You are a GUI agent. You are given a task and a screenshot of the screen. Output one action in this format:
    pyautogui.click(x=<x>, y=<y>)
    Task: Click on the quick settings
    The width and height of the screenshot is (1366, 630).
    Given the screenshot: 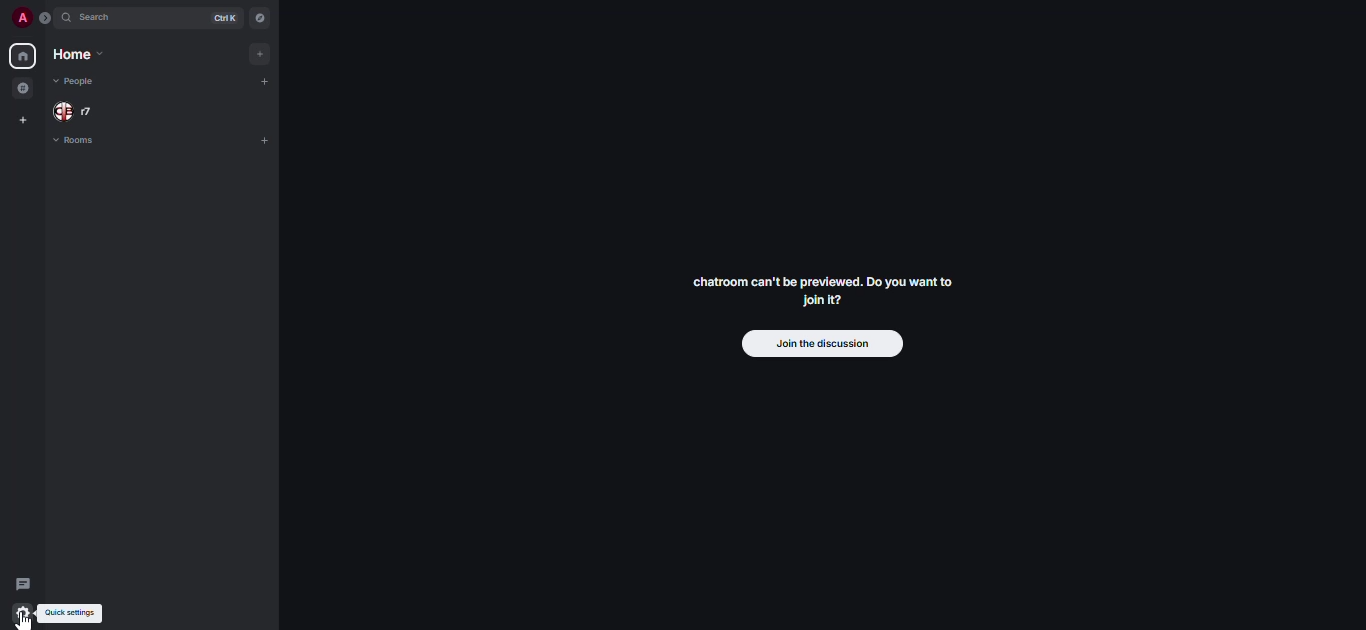 What is the action you would take?
    pyautogui.click(x=23, y=614)
    